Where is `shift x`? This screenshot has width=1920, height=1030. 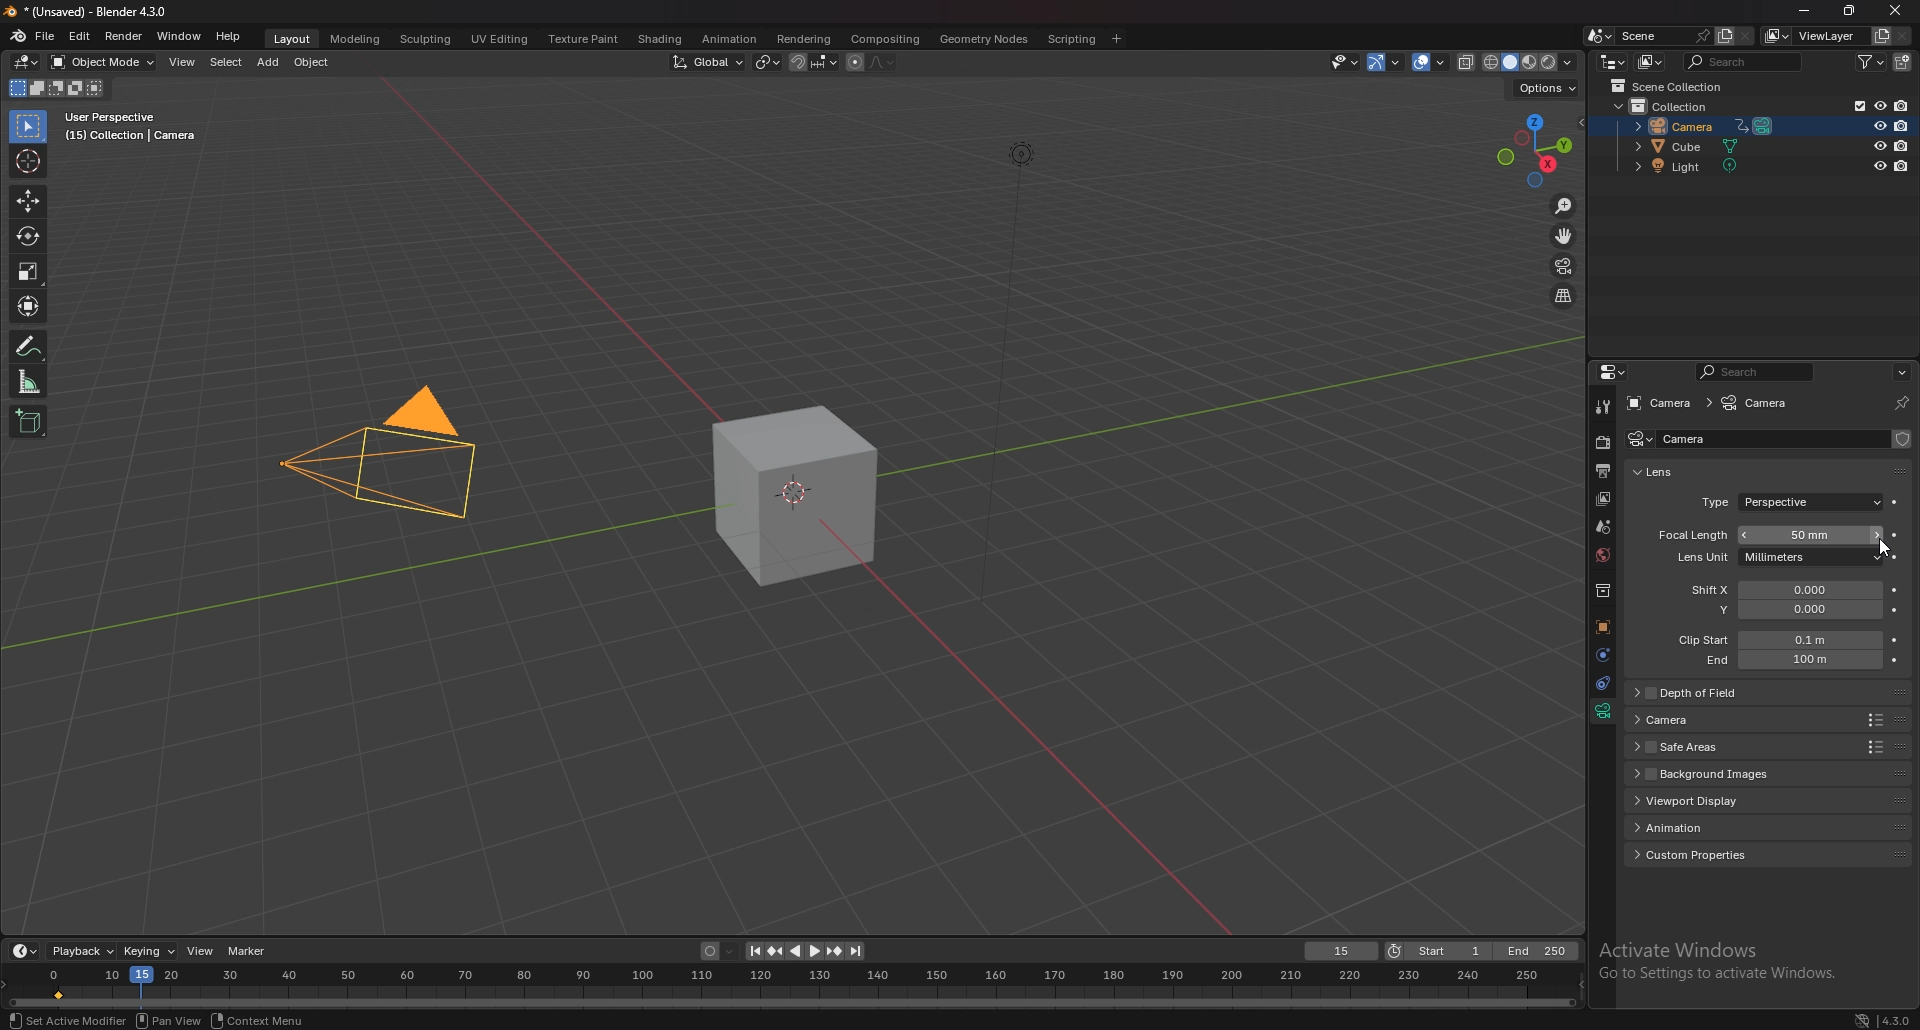 shift x is located at coordinates (1775, 591).